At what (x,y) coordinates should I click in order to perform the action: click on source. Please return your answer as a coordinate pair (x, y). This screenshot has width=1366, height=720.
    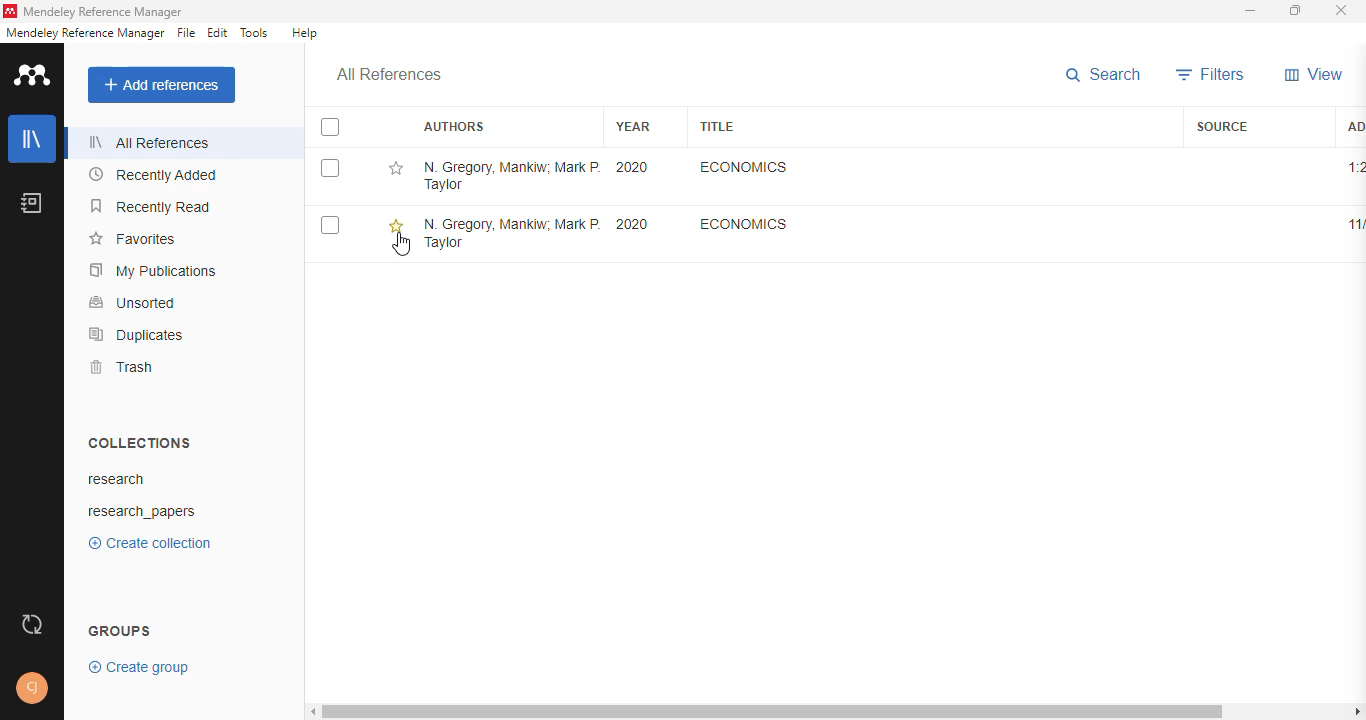
    Looking at the image, I should click on (1223, 127).